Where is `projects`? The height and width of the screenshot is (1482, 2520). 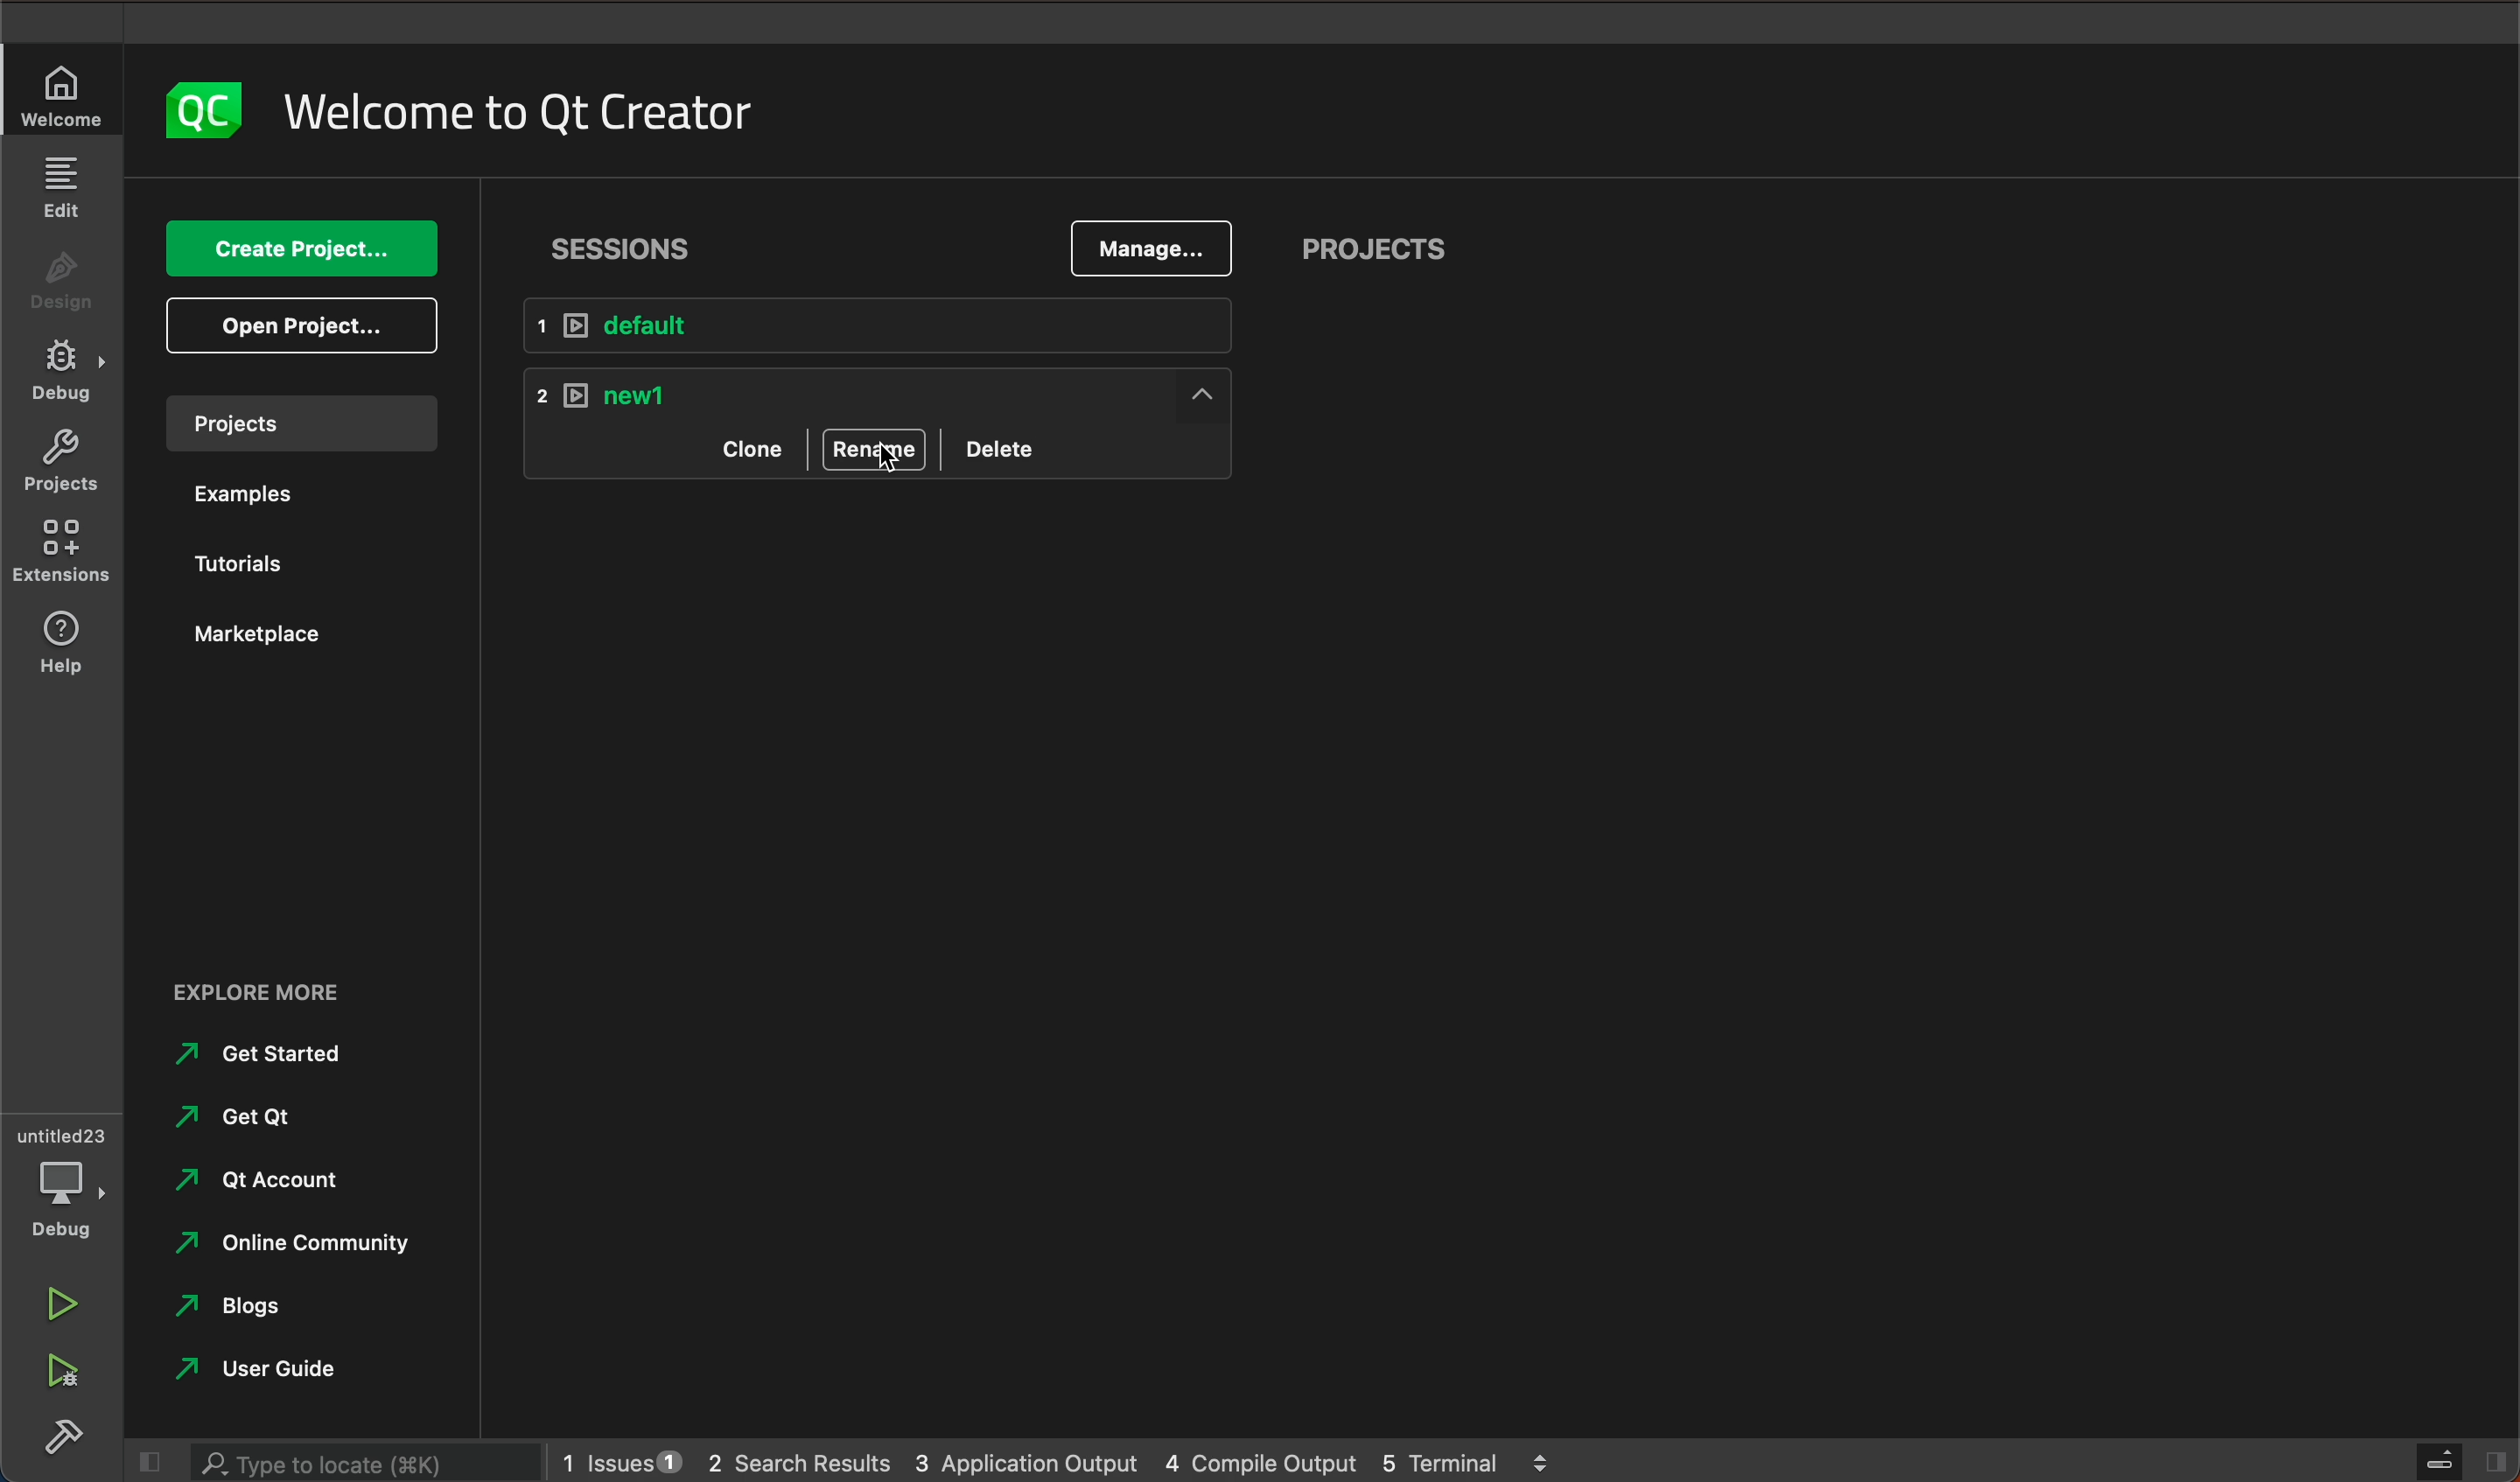 projects is located at coordinates (295, 422).